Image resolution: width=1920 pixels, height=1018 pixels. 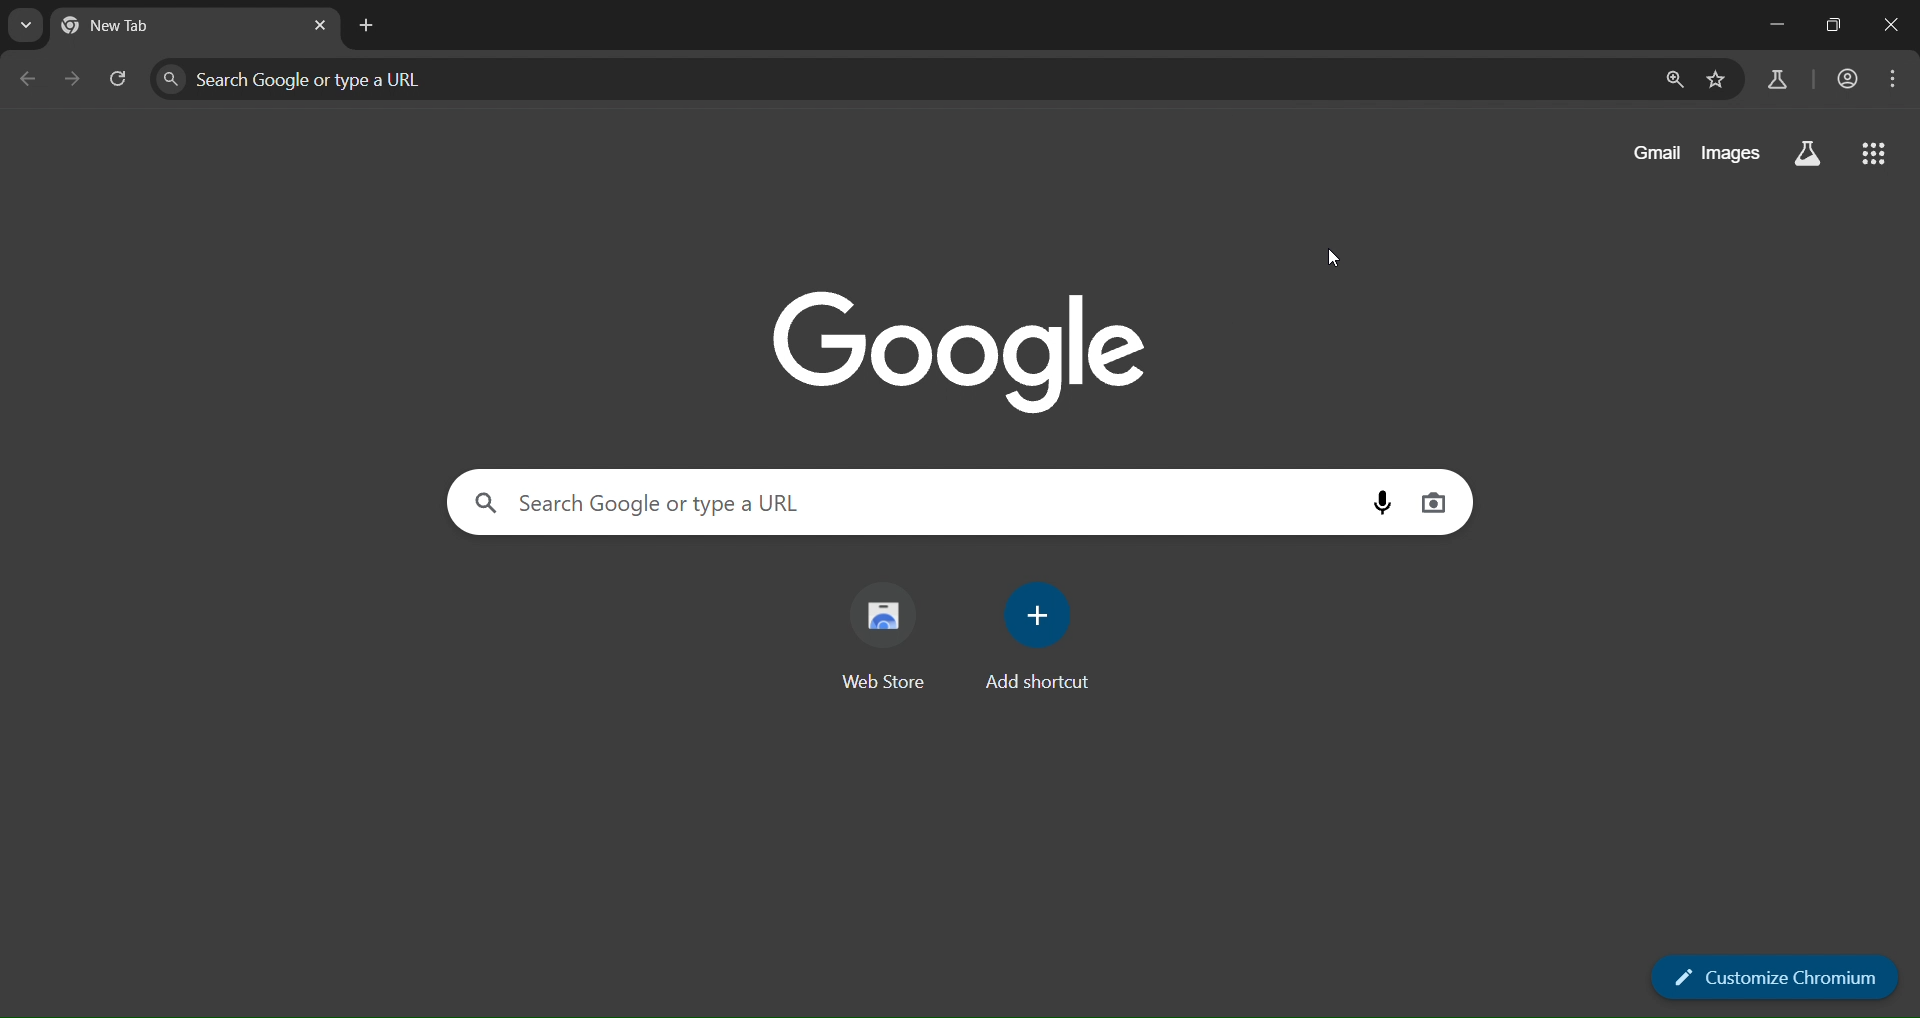 What do you see at coordinates (368, 26) in the screenshot?
I see `new tab` at bounding box center [368, 26].